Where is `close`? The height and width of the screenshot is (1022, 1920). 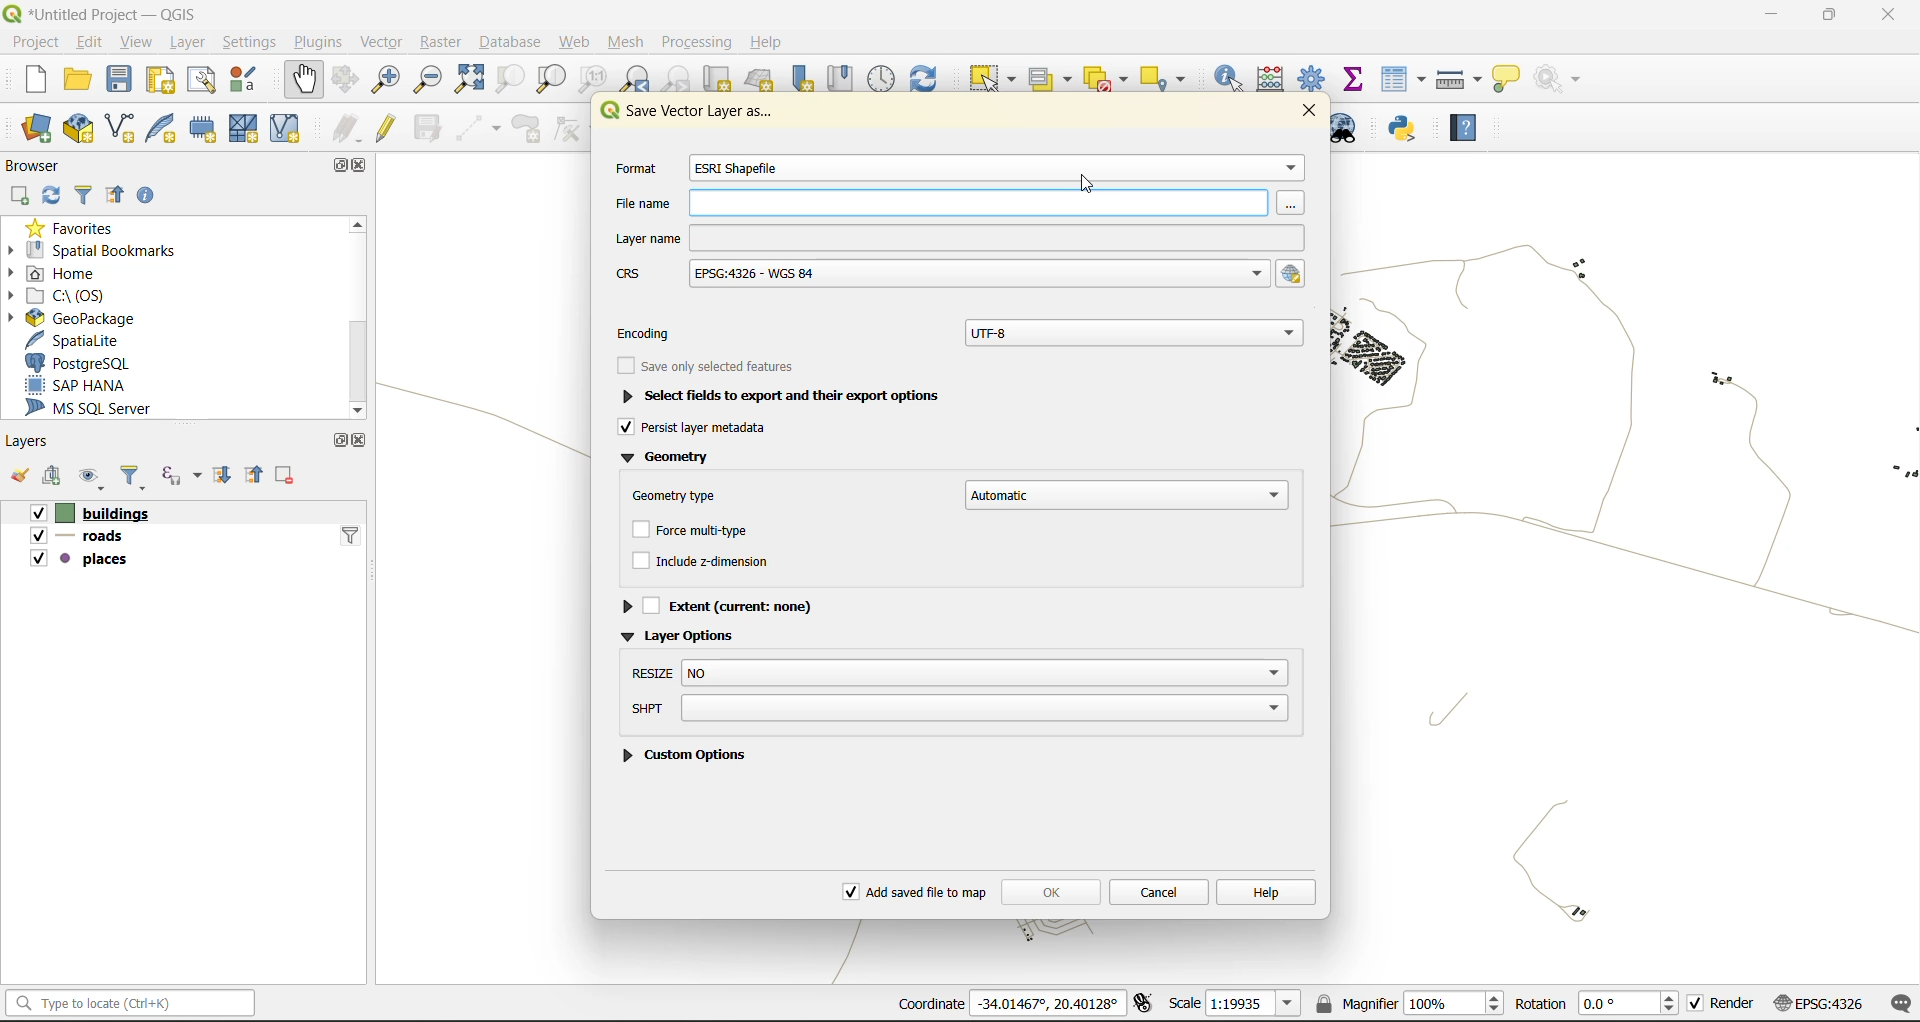 close is located at coordinates (361, 441).